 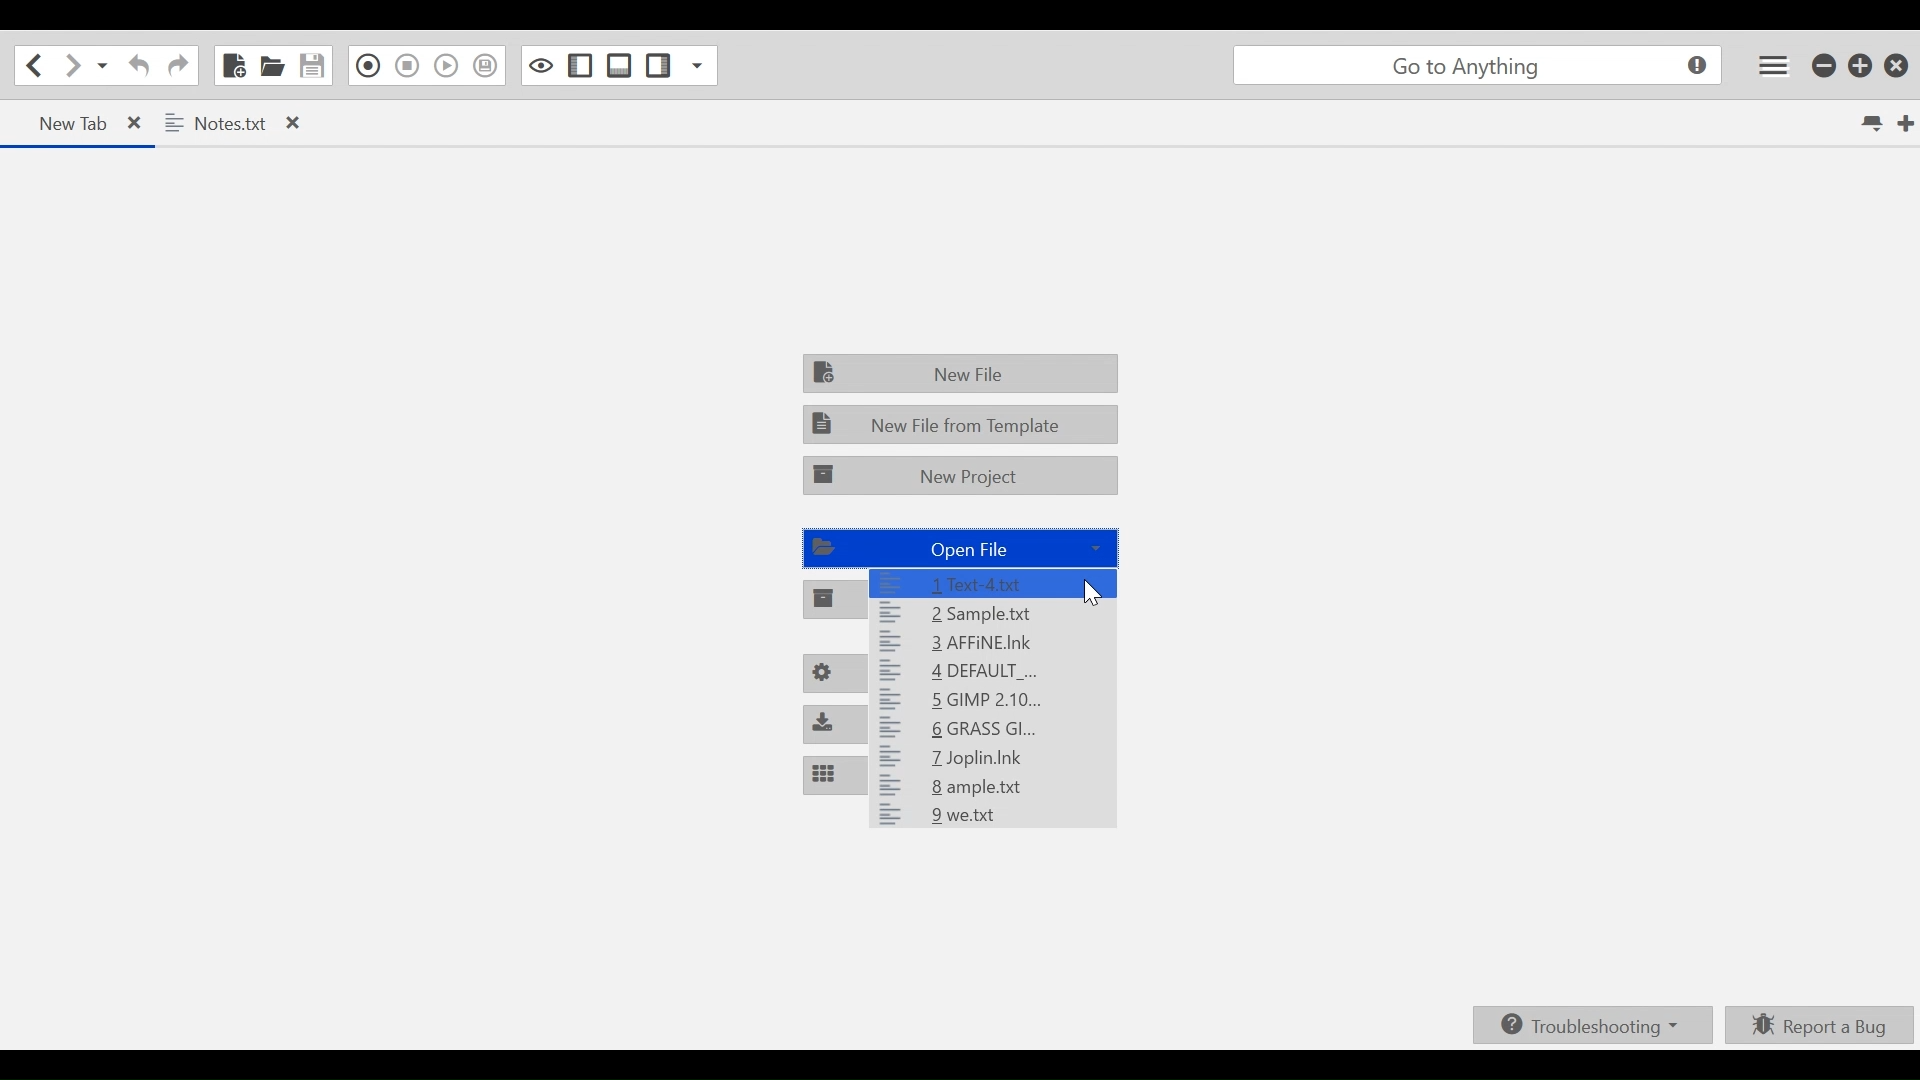 I want to click on 9 we.txt, so click(x=988, y=818).